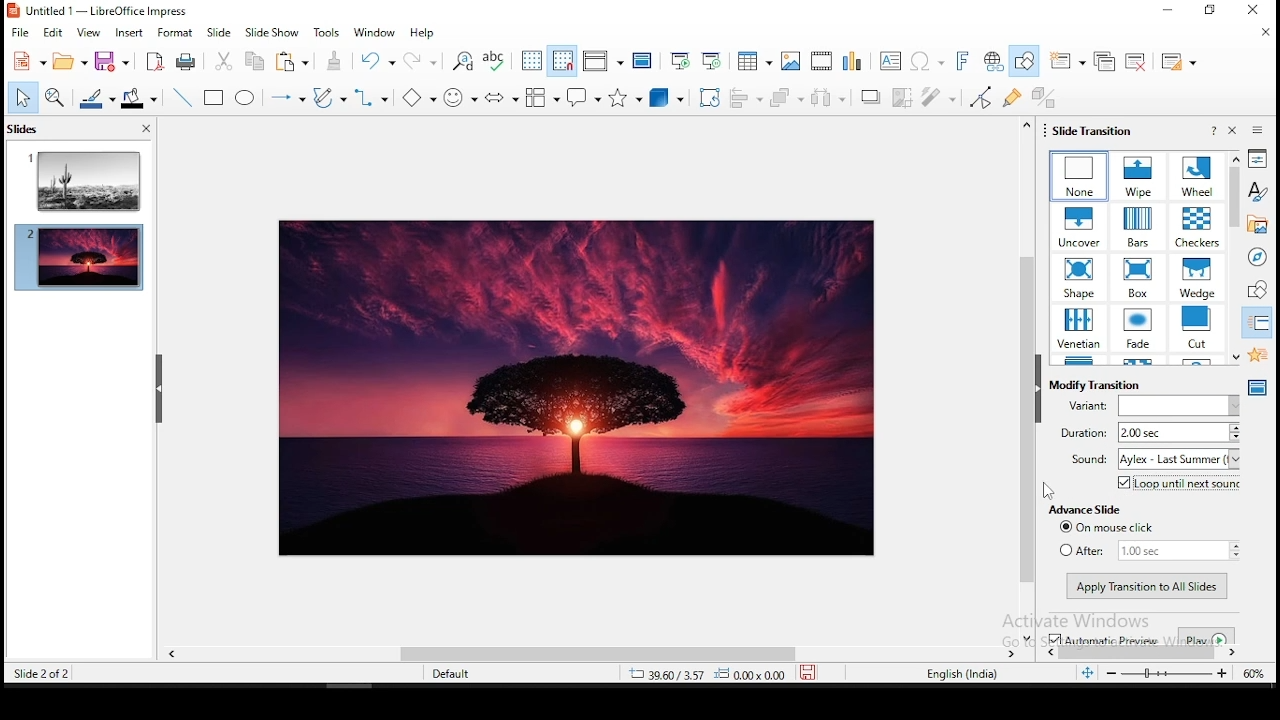 This screenshot has width=1280, height=720. Describe the element at coordinates (251, 62) in the screenshot. I see `copy` at that location.